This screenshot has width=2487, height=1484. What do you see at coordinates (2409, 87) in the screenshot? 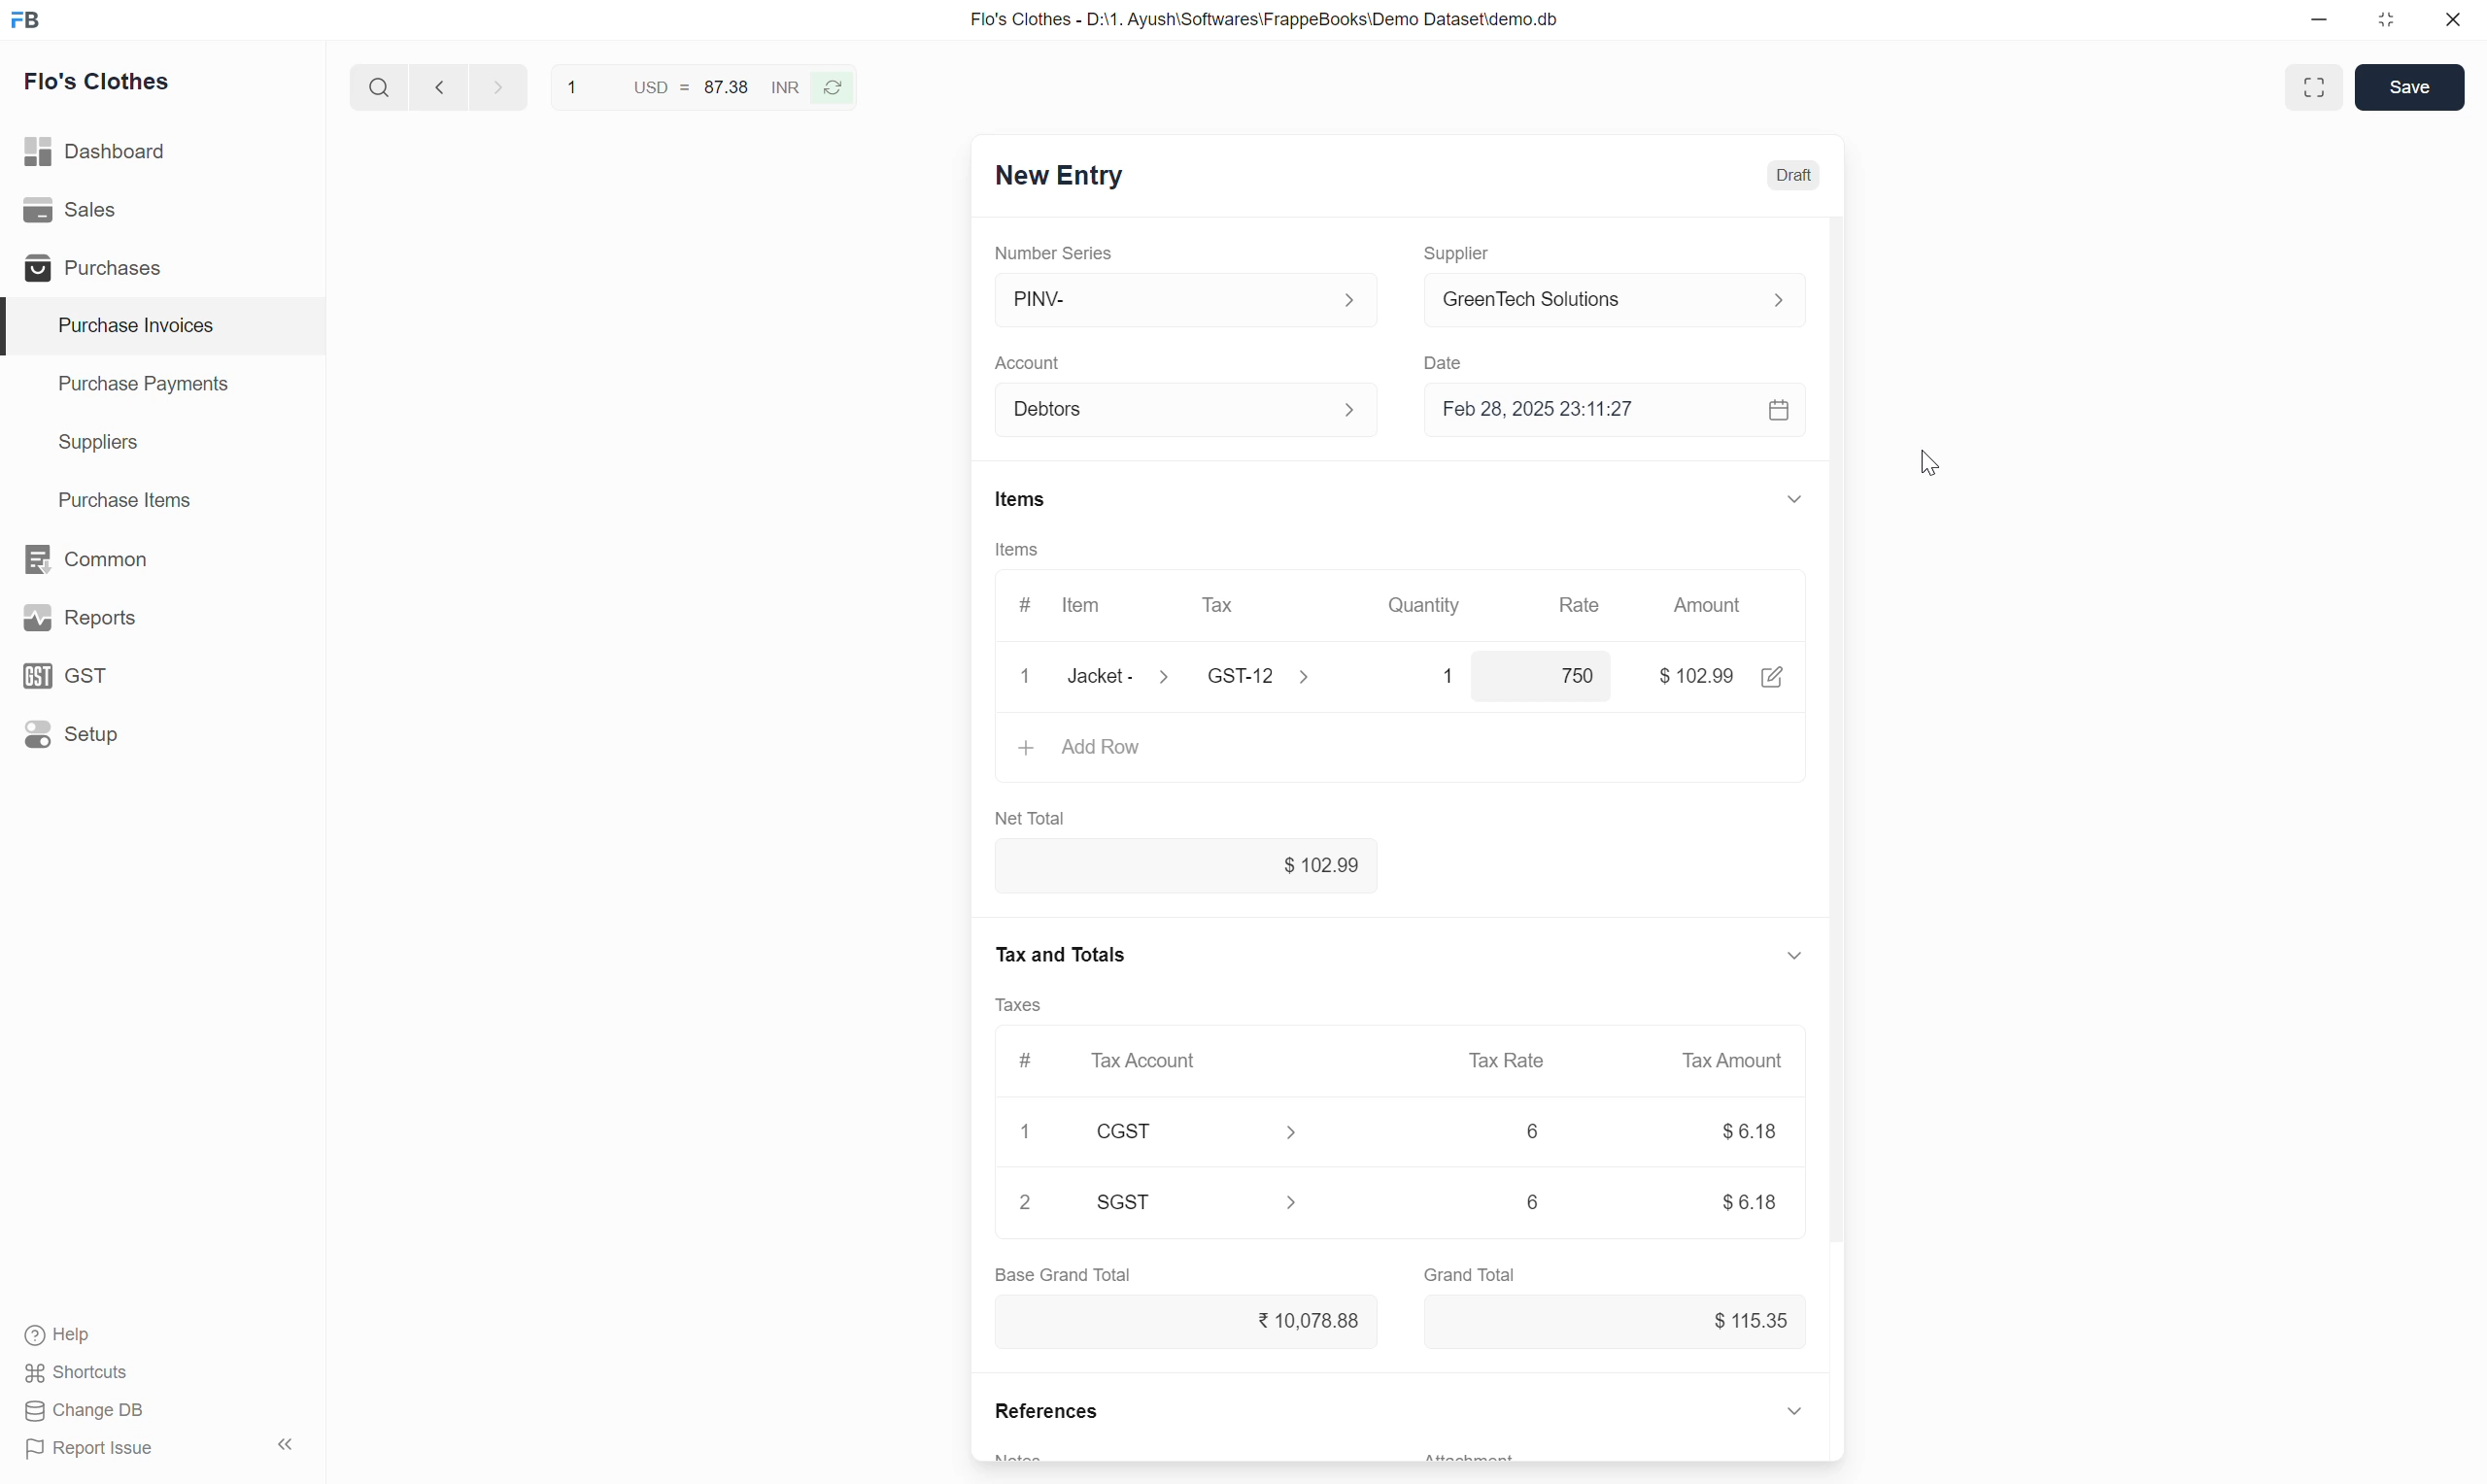
I see `Save` at bounding box center [2409, 87].